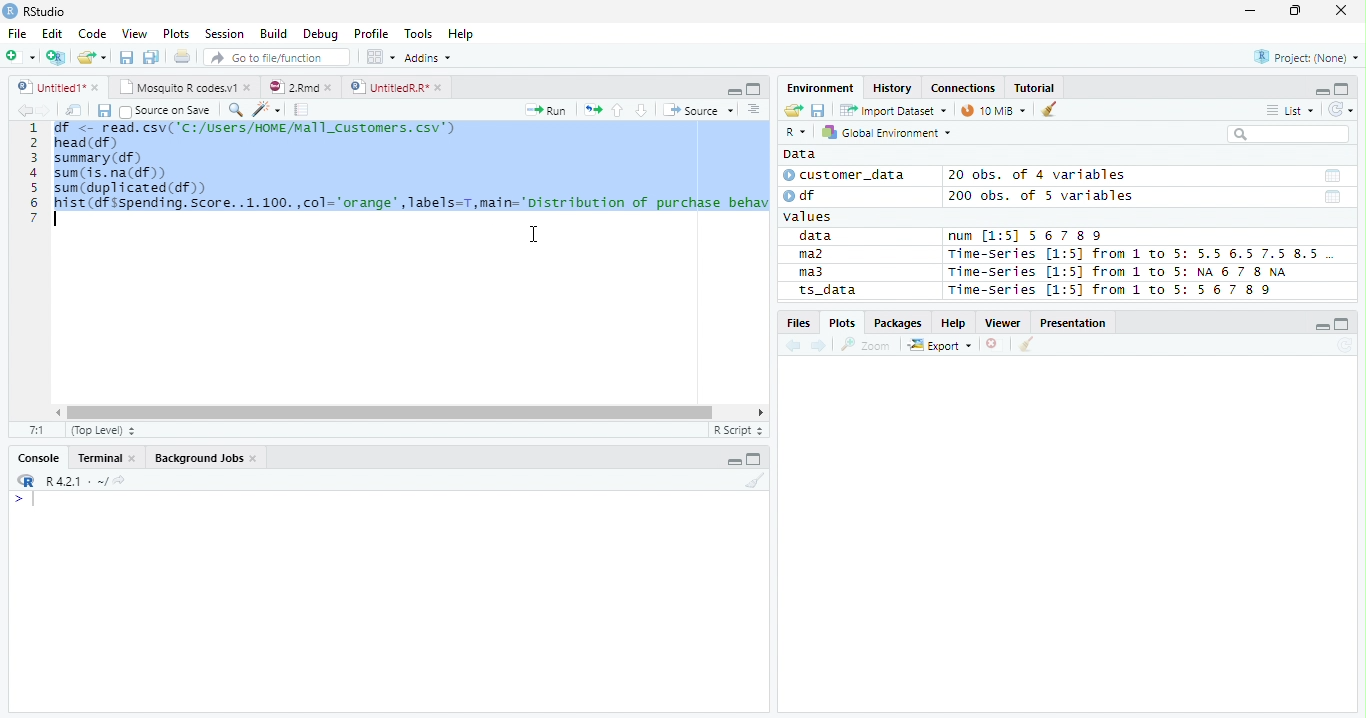 The width and height of the screenshot is (1366, 718). I want to click on Cursor, so click(534, 234).